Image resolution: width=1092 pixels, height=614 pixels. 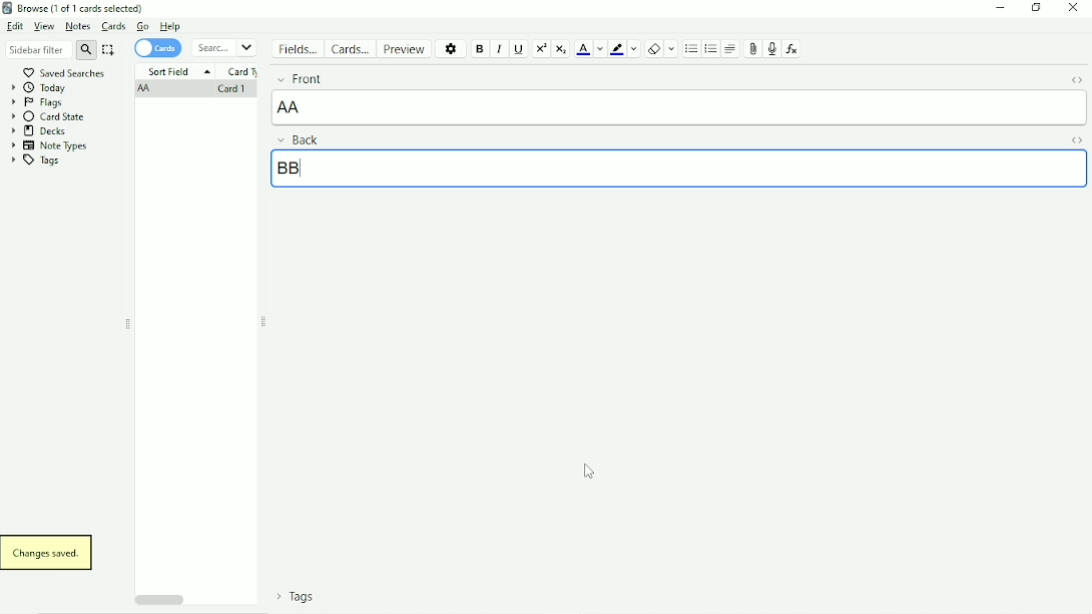 What do you see at coordinates (37, 103) in the screenshot?
I see `Flags` at bounding box center [37, 103].